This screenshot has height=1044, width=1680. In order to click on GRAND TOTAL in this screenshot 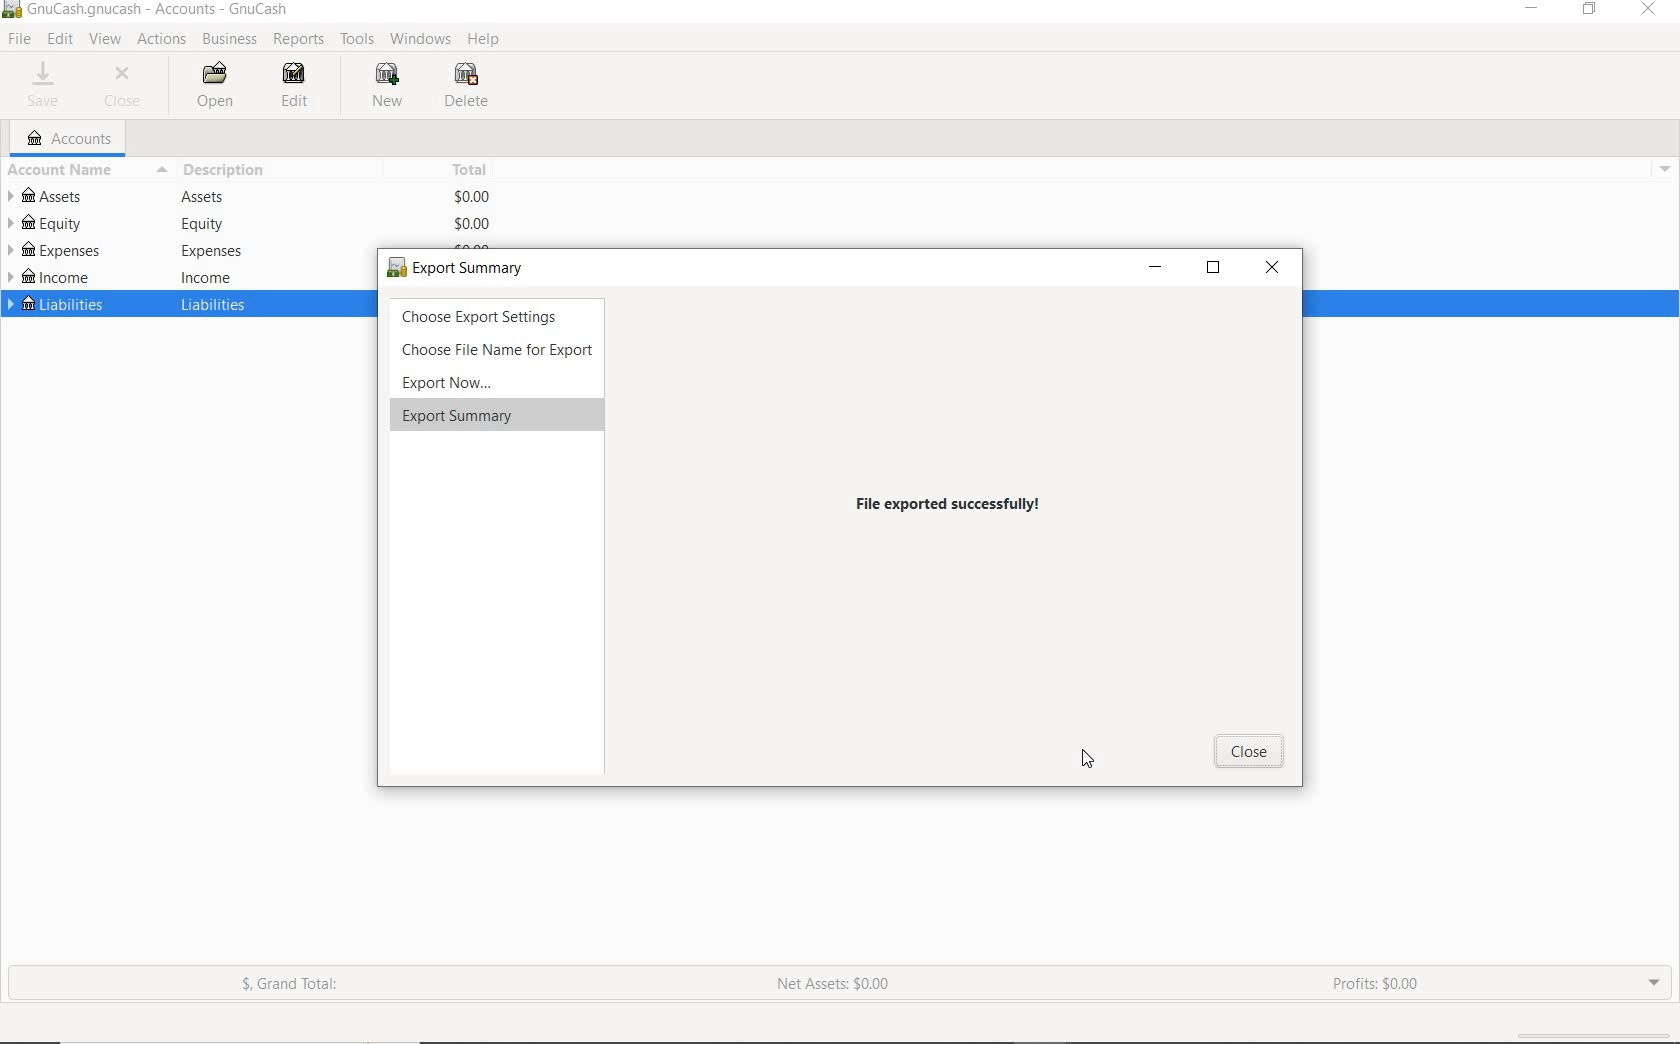, I will do `click(289, 985)`.